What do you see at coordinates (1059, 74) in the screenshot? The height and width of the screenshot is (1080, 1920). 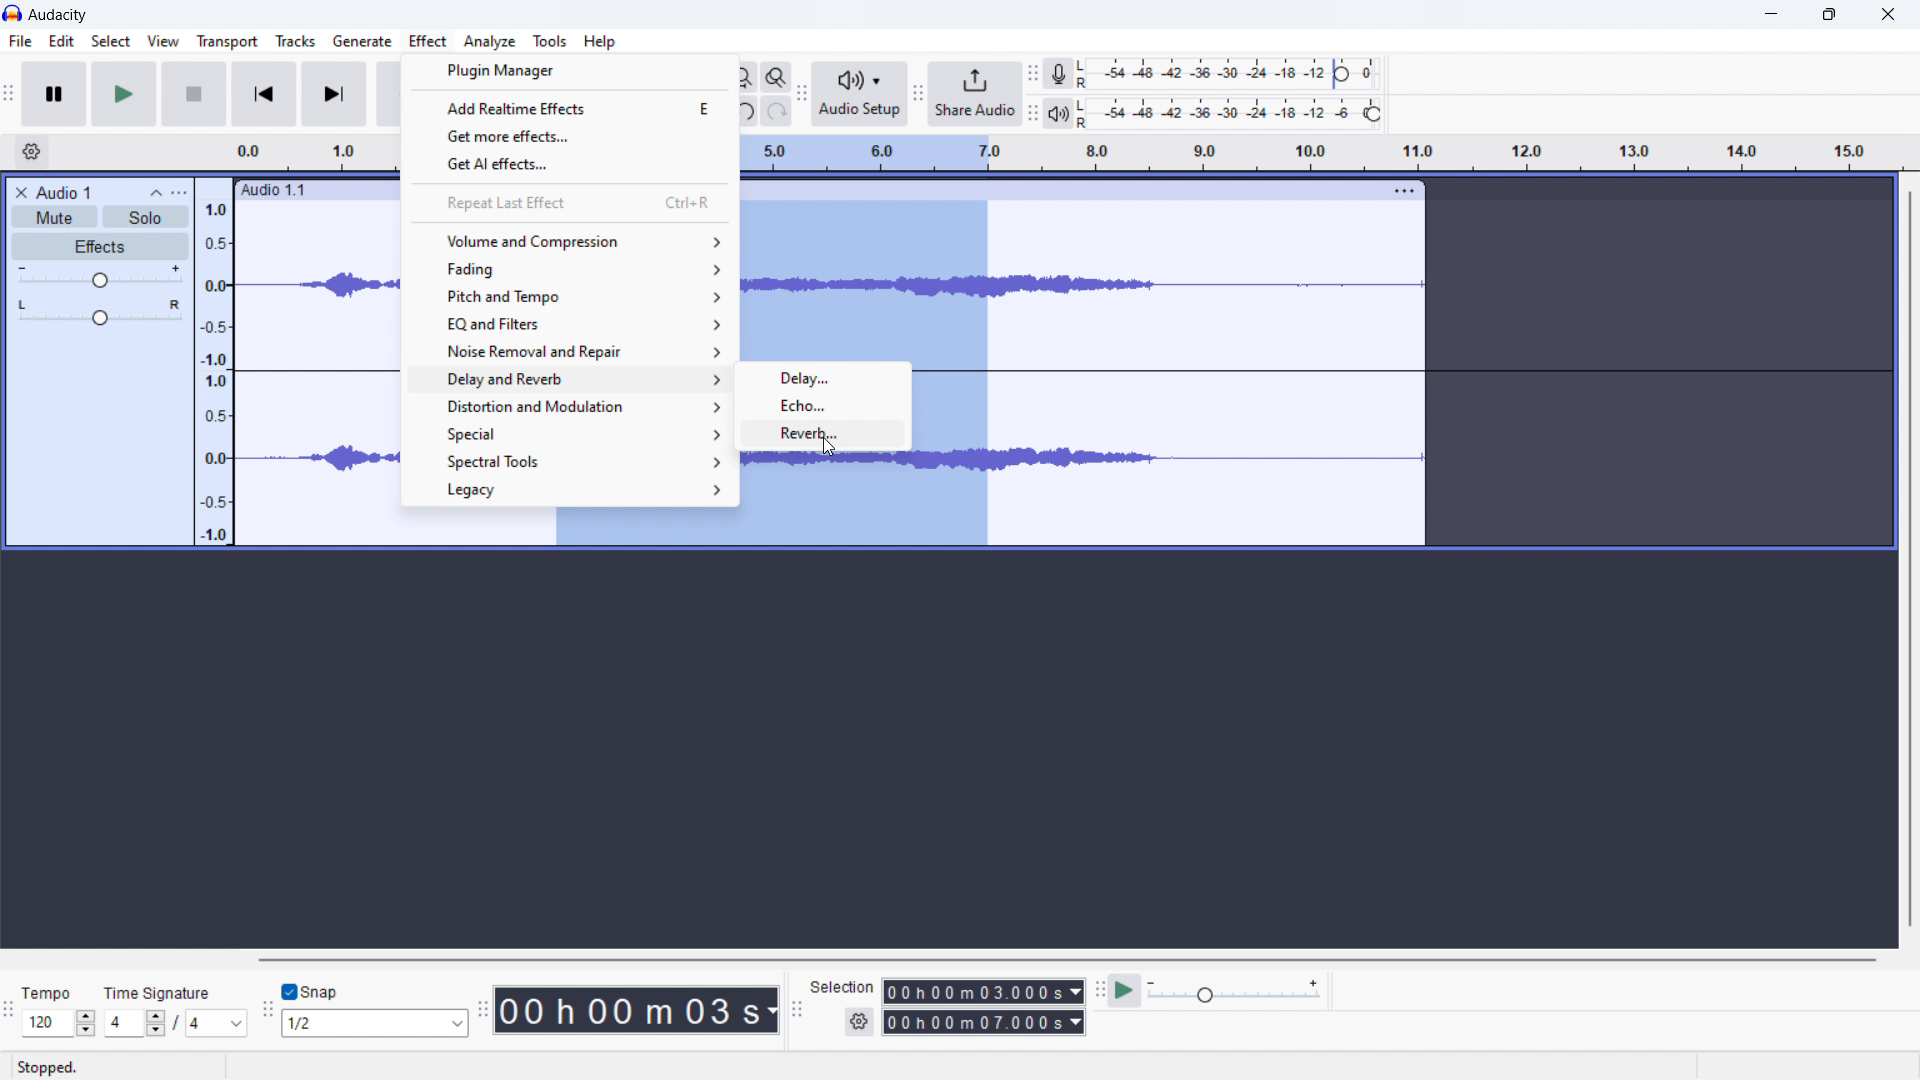 I see `recording meter` at bounding box center [1059, 74].